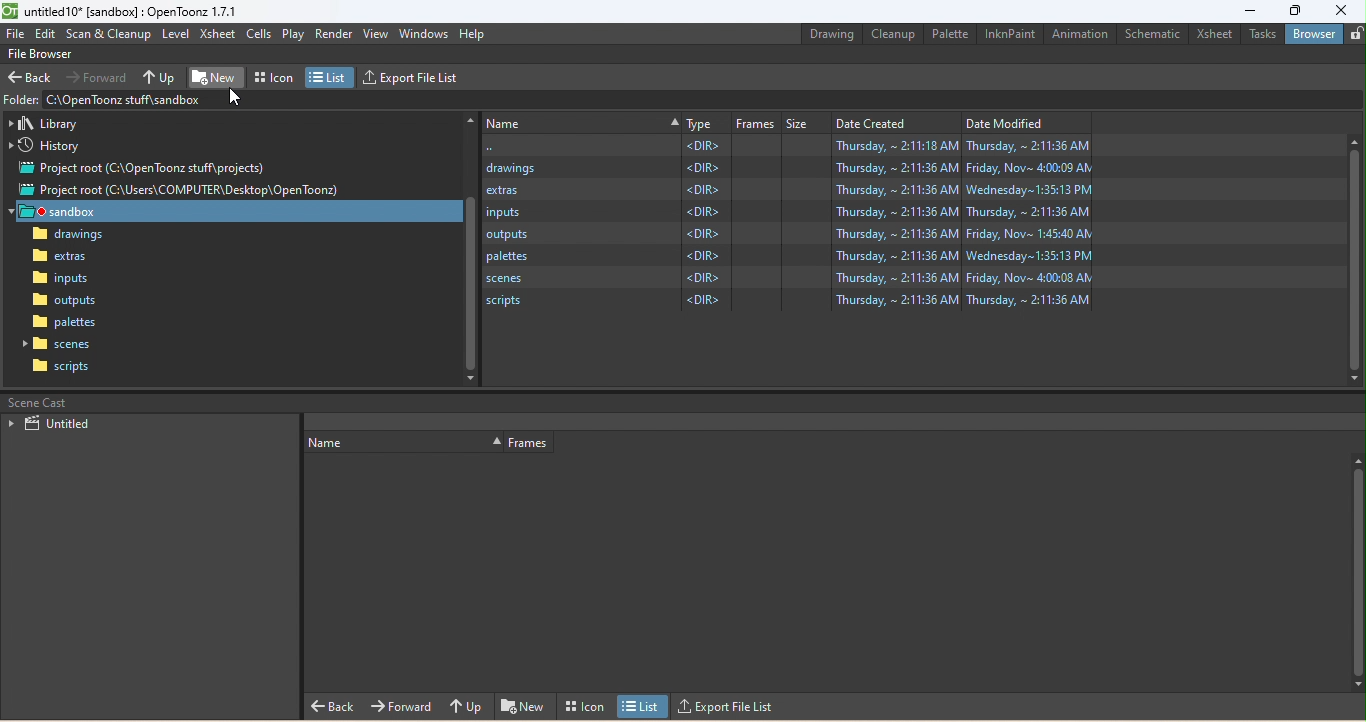 The height and width of the screenshot is (722, 1366). Describe the element at coordinates (583, 705) in the screenshot. I see `Icon` at that location.